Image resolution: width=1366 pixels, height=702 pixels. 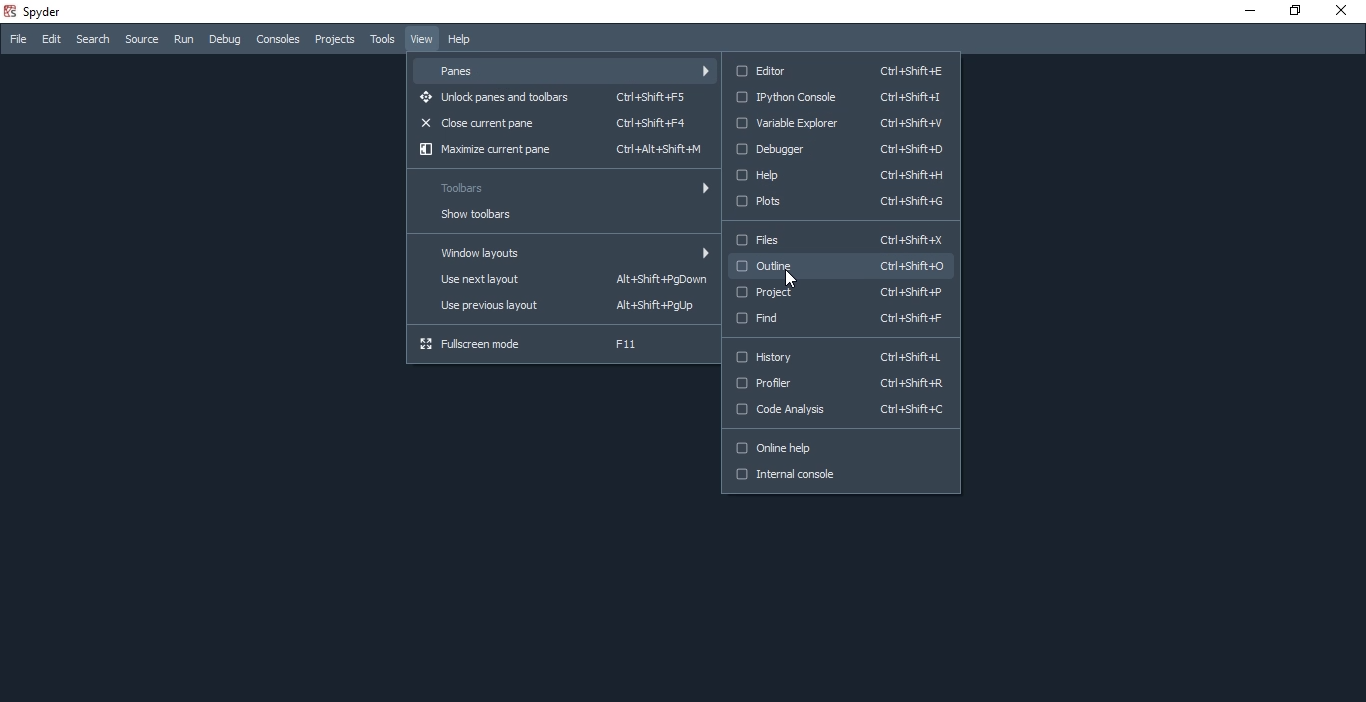 I want to click on Project, so click(x=840, y=292).